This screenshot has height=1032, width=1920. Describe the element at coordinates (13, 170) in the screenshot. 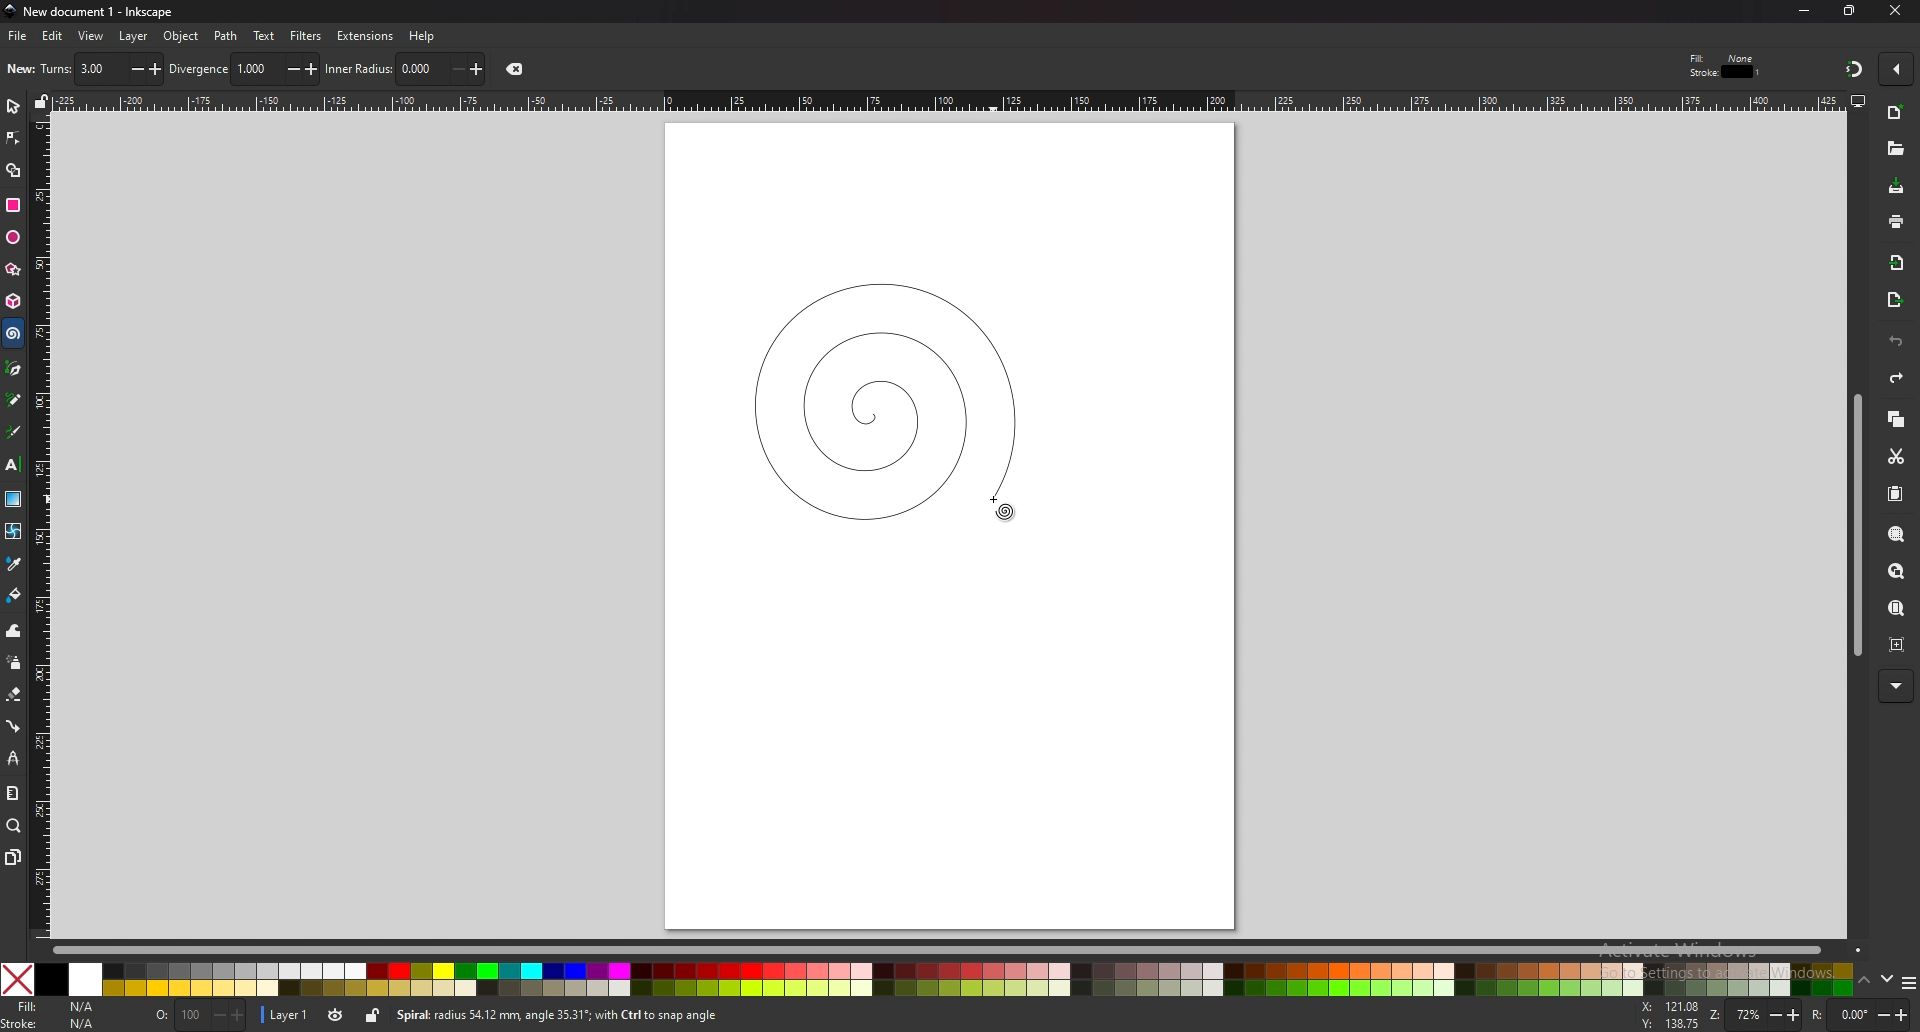

I see `shape builder` at that location.